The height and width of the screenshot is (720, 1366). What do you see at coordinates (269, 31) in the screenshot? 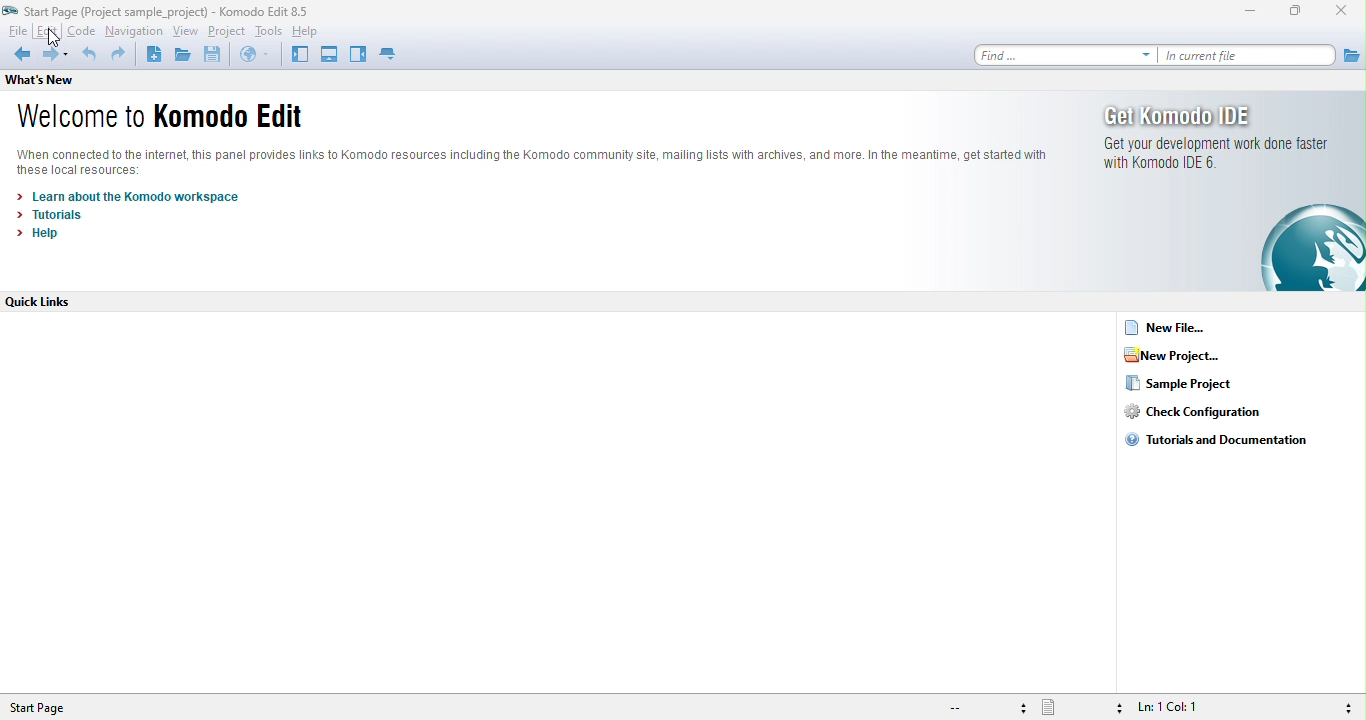
I see `tools` at bounding box center [269, 31].